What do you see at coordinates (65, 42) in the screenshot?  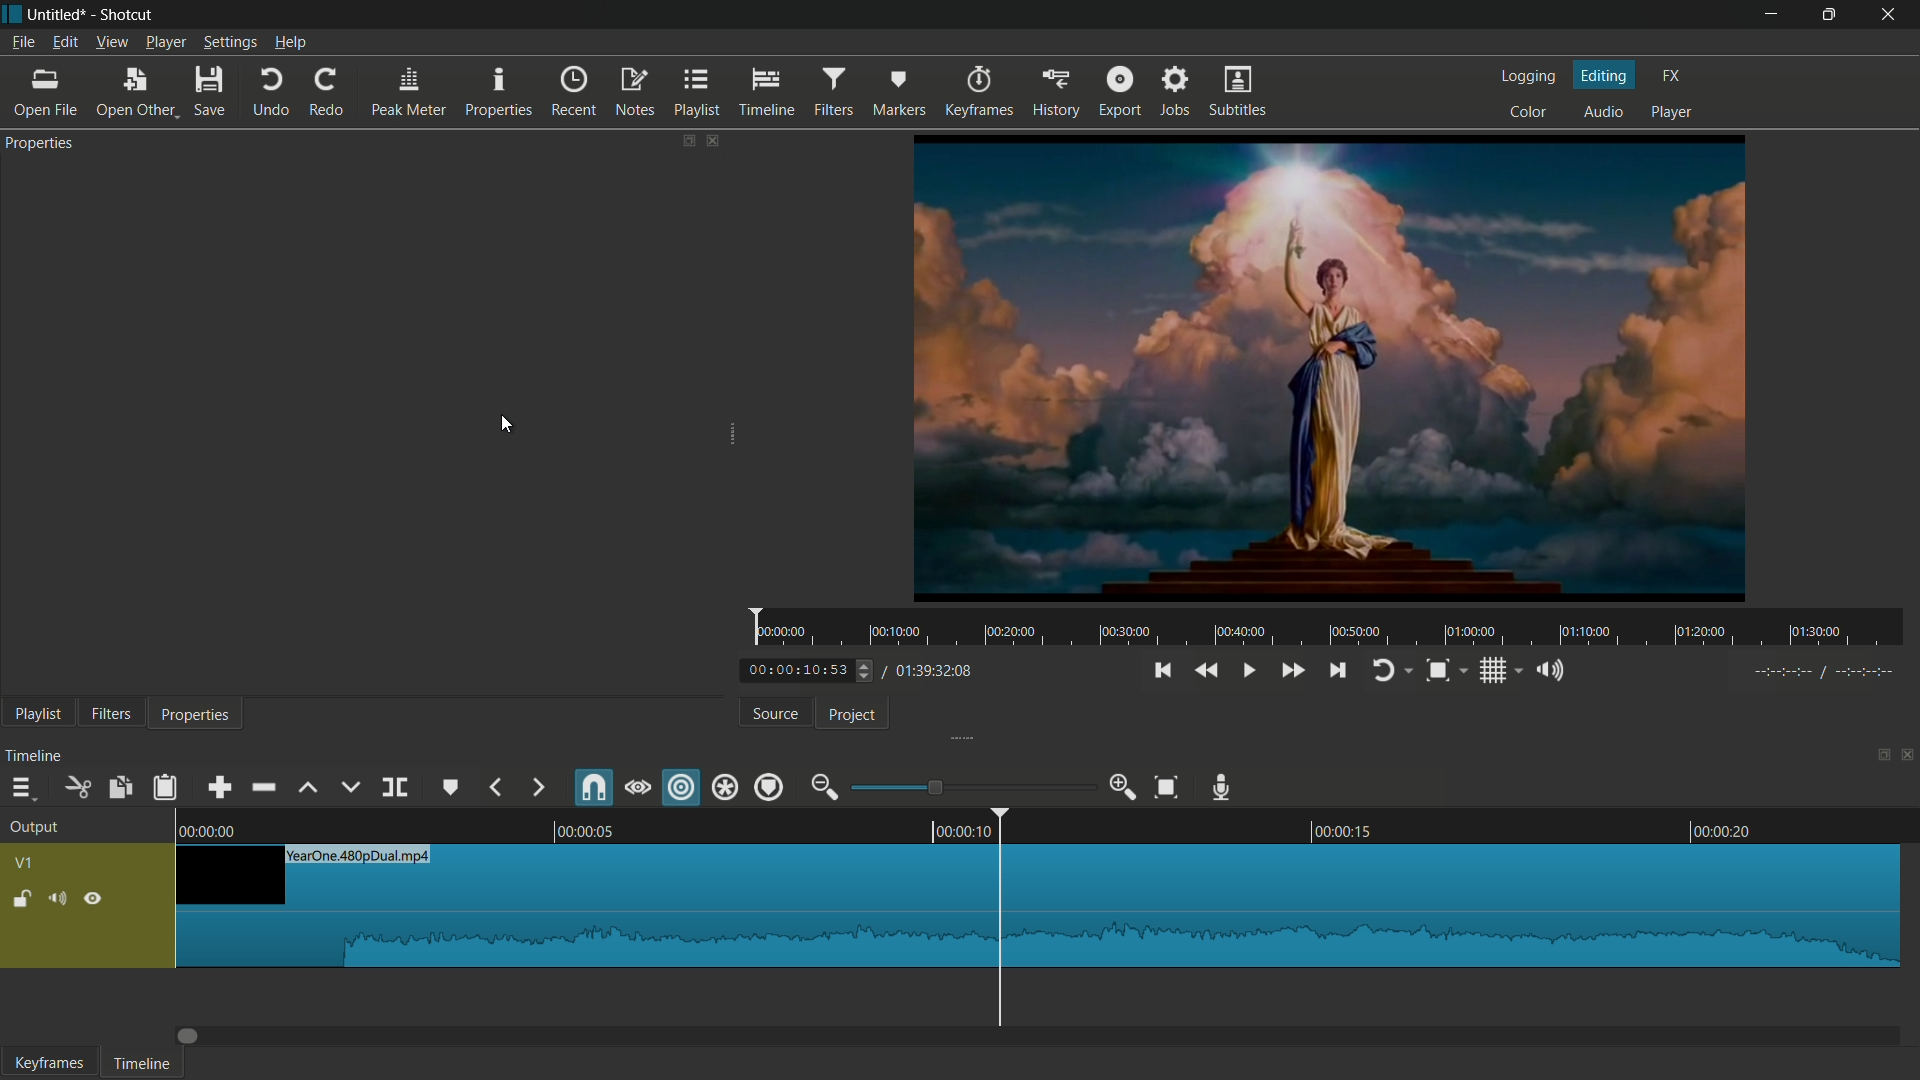 I see `edit menu` at bounding box center [65, 42].